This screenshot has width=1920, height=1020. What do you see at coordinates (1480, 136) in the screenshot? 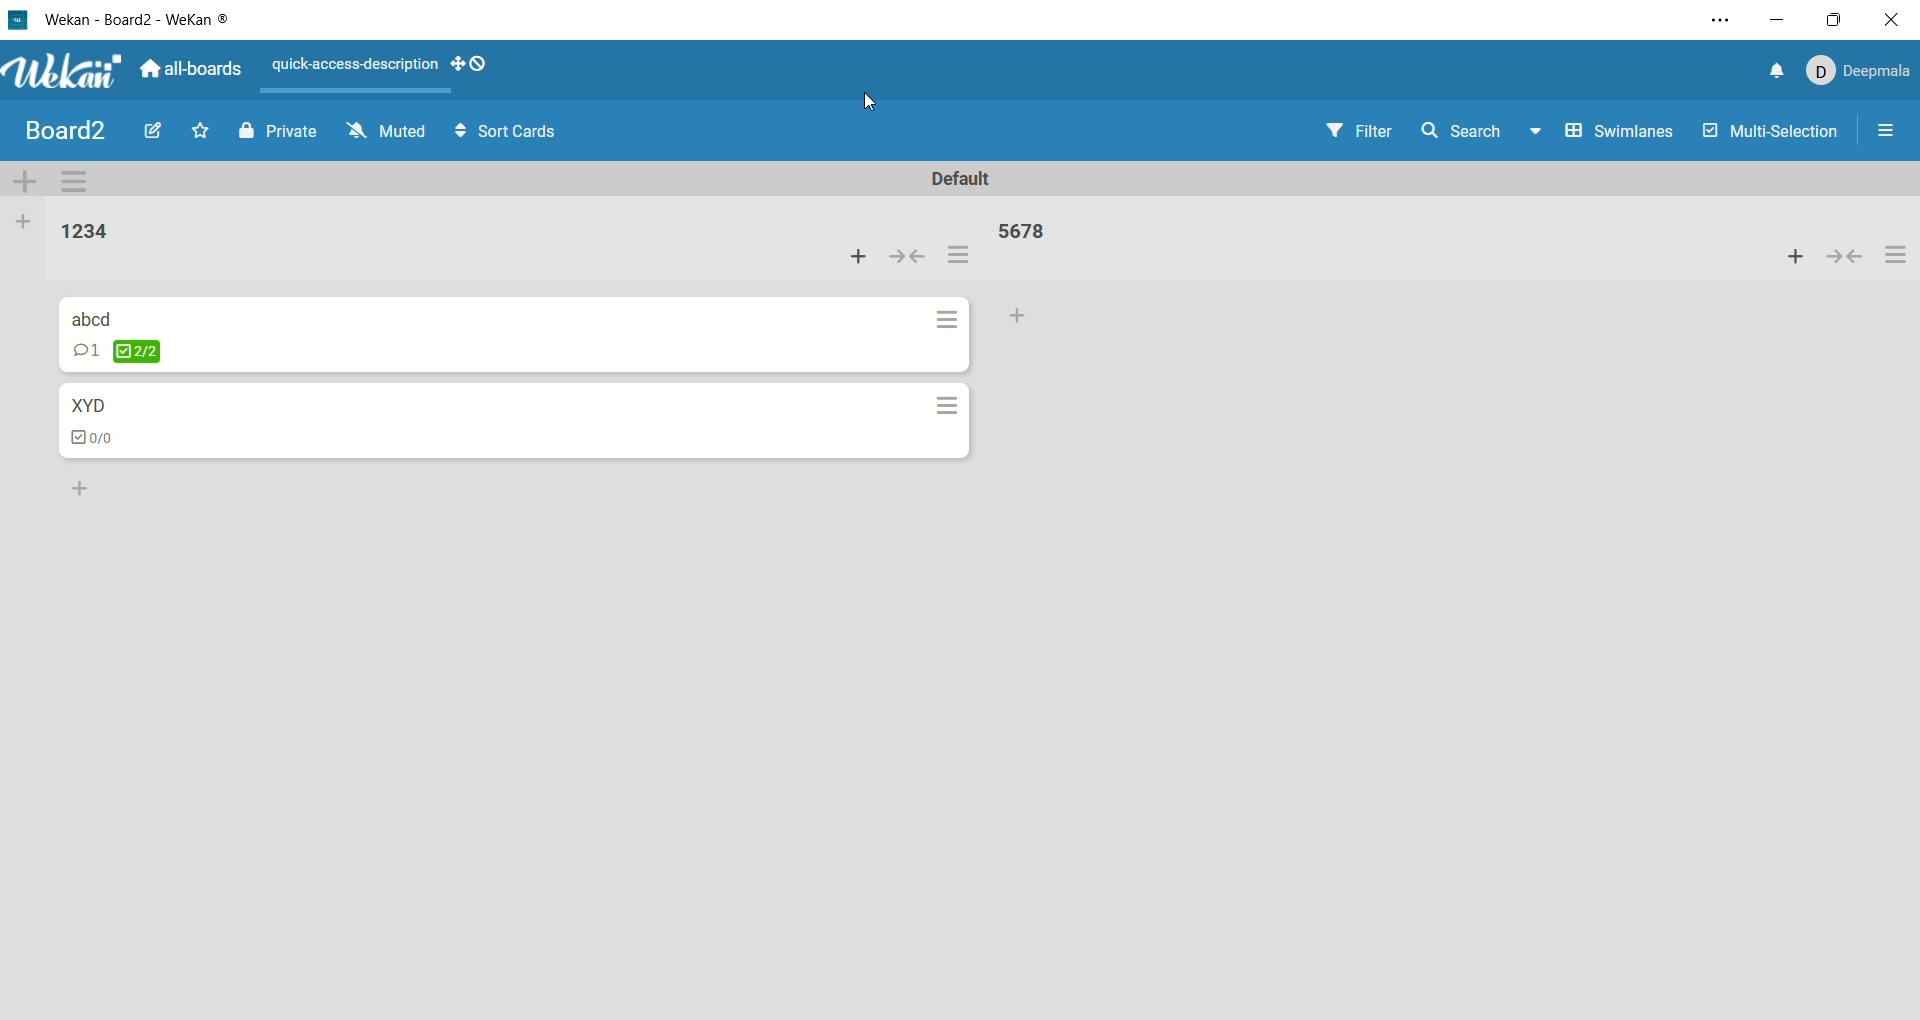
I see `search` at bounding box center [1480, 136].